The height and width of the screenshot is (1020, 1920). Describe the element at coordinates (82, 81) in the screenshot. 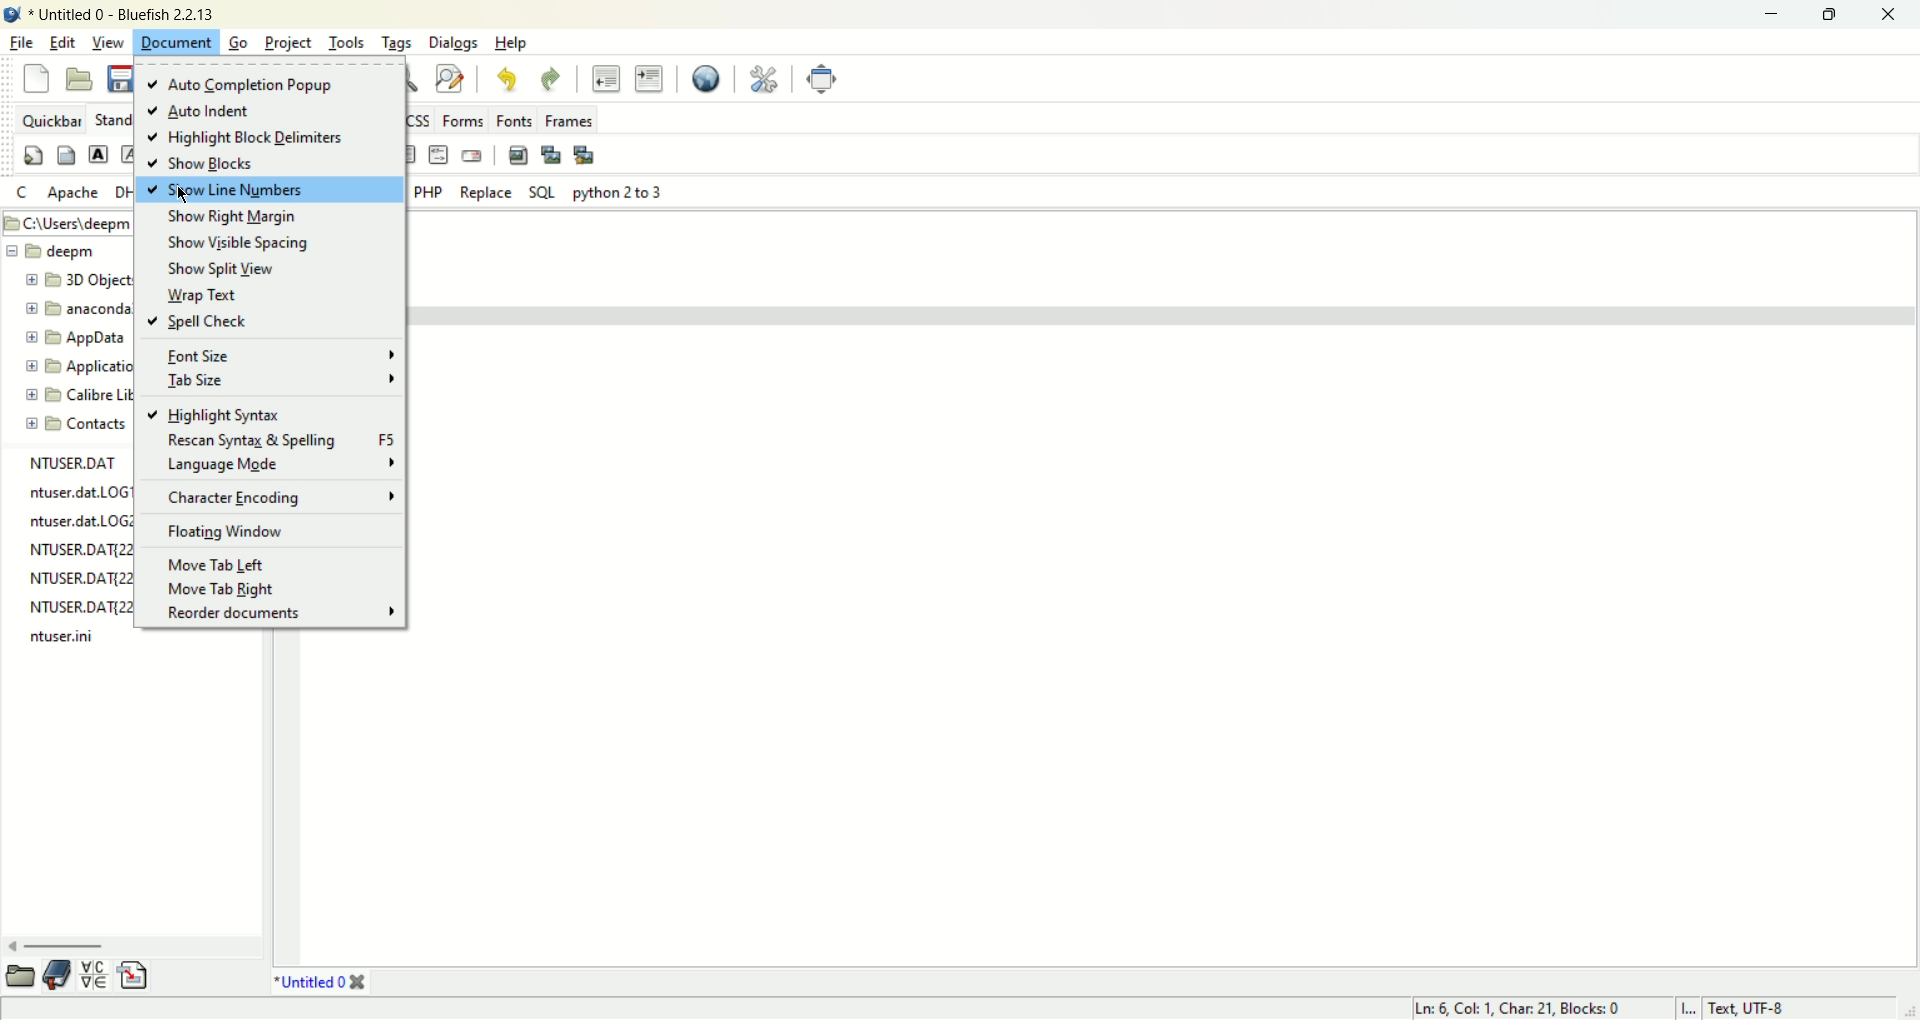

I see `open` at that location.